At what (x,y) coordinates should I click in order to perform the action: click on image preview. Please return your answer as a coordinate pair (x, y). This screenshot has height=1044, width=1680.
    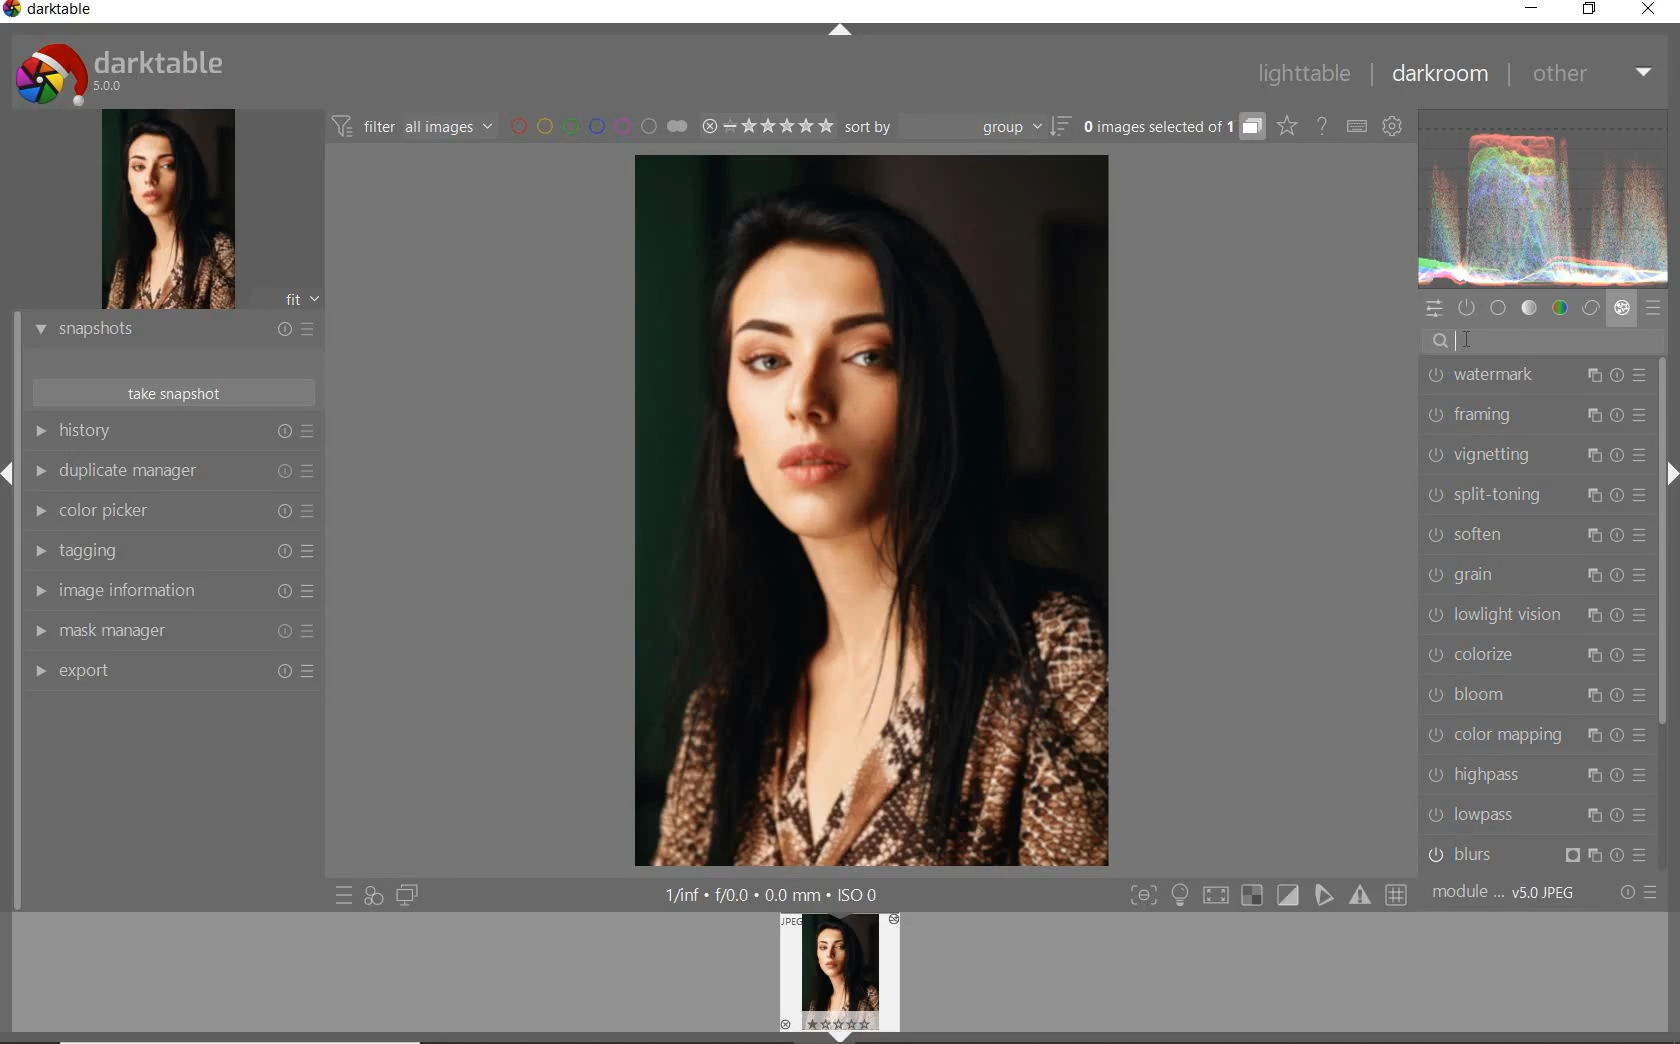
    Looking at the image, I should click on (169, 209).